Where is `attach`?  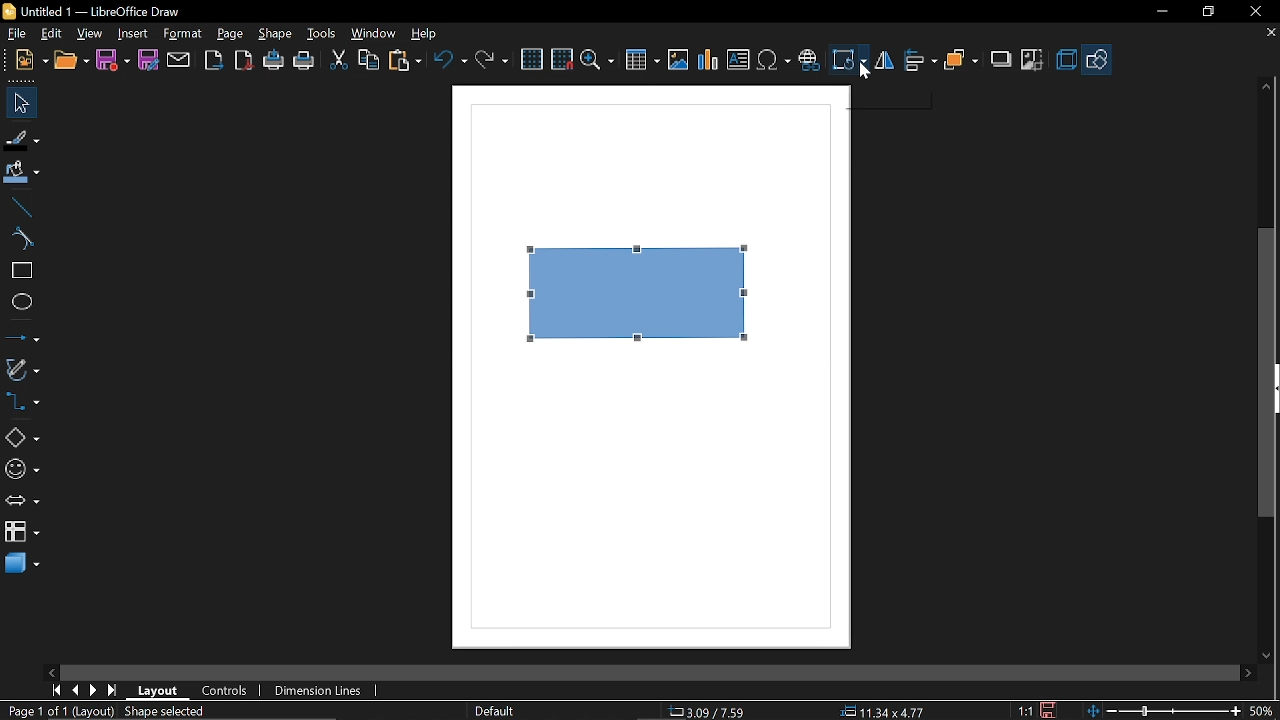
attach is located at coordinates (179, 60).